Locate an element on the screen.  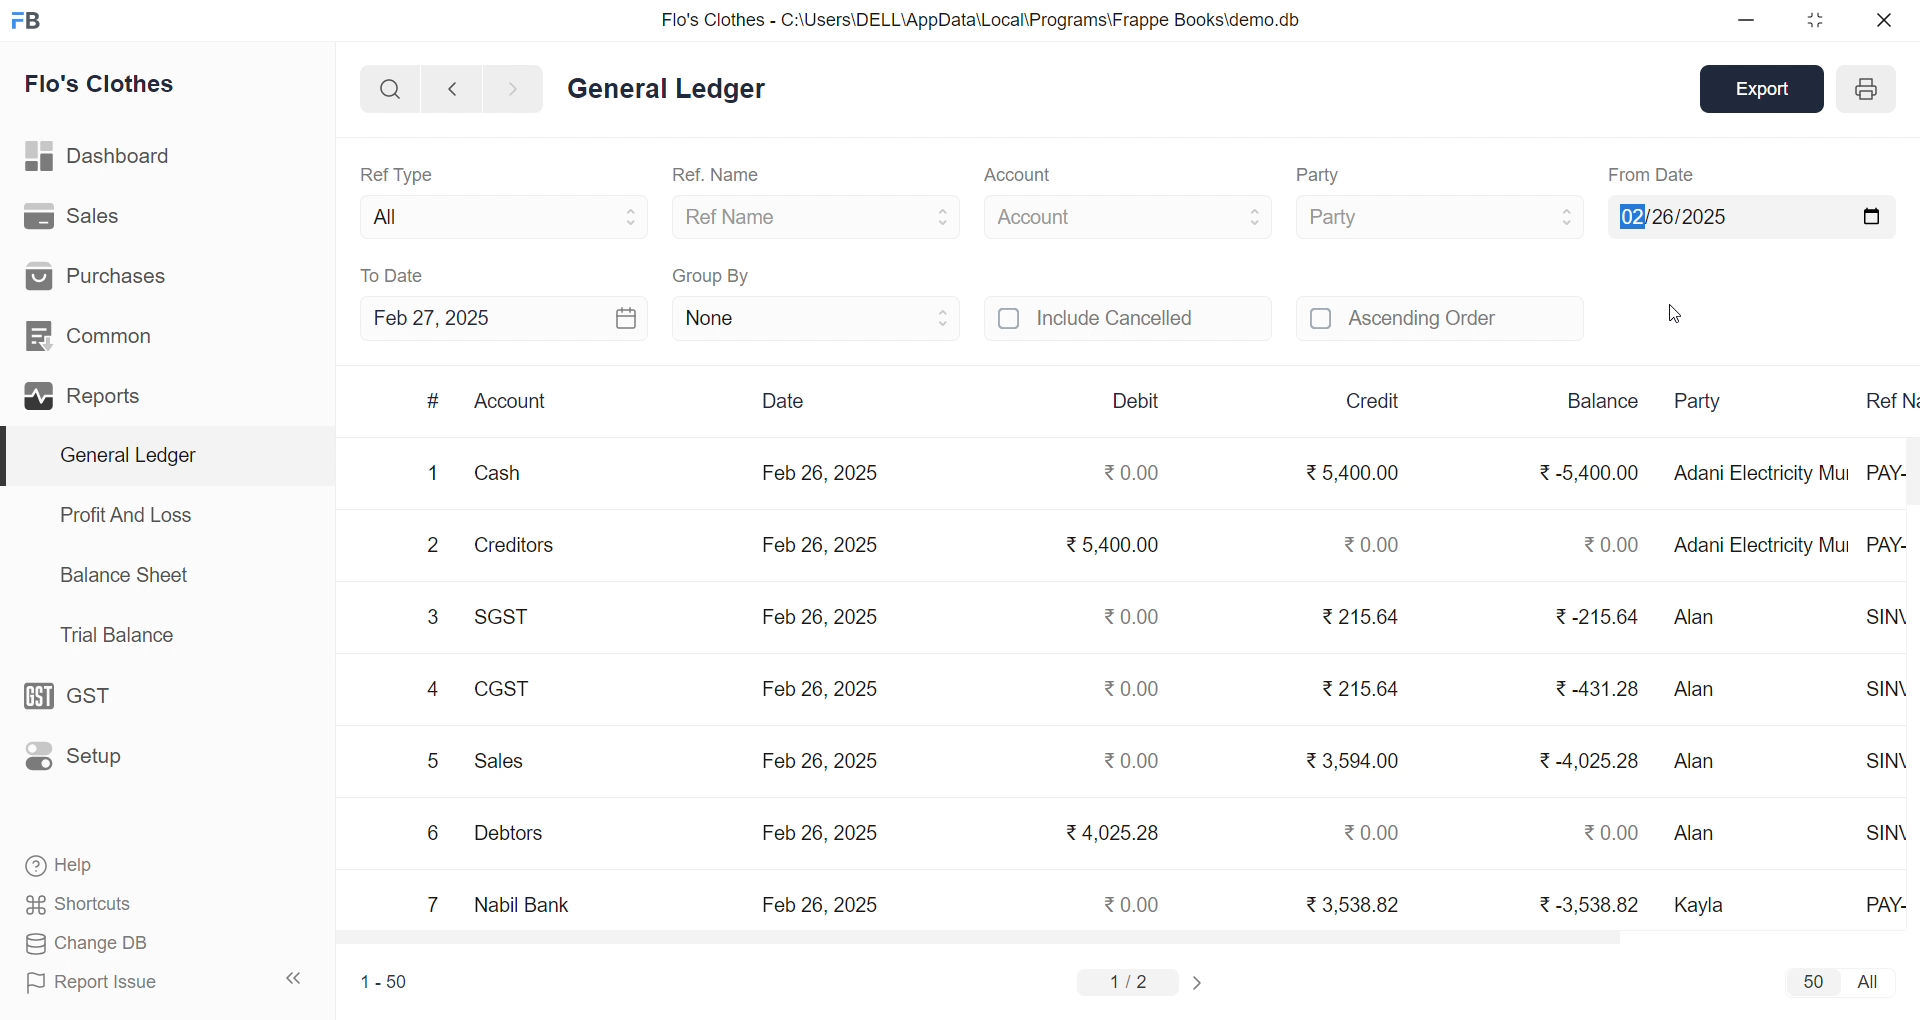
₹ 3,594.00 is located at coordinates (1354, 758).